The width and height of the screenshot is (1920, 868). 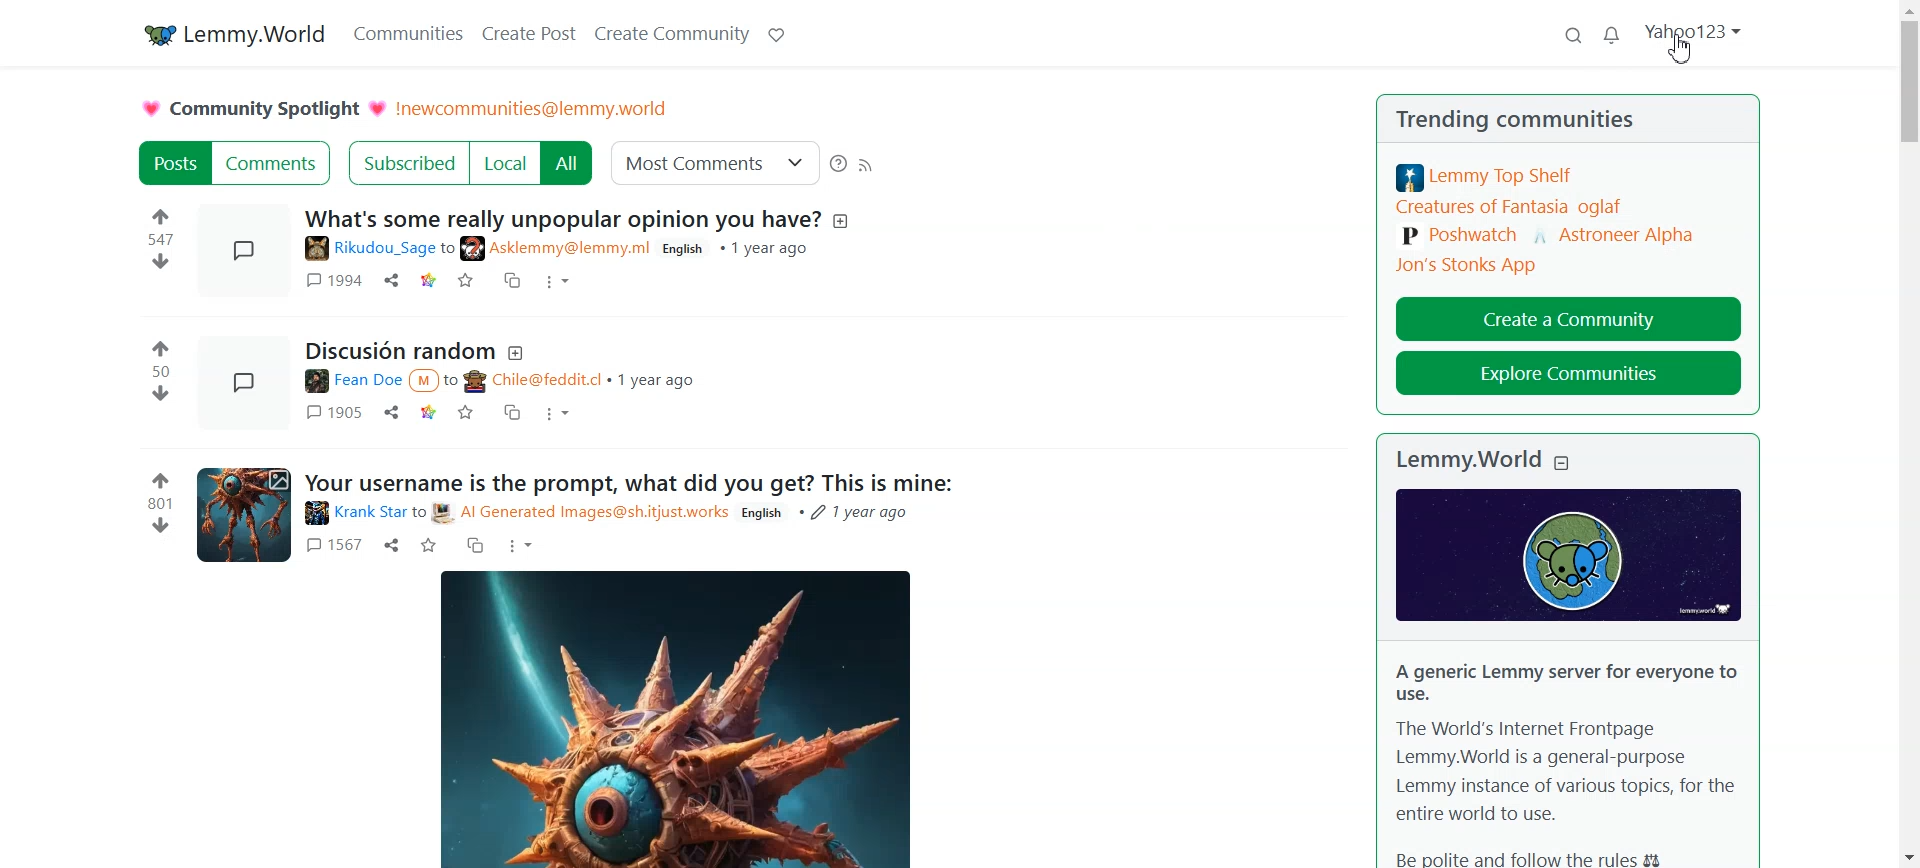 I want to click on description, so click(x=518, y=353).